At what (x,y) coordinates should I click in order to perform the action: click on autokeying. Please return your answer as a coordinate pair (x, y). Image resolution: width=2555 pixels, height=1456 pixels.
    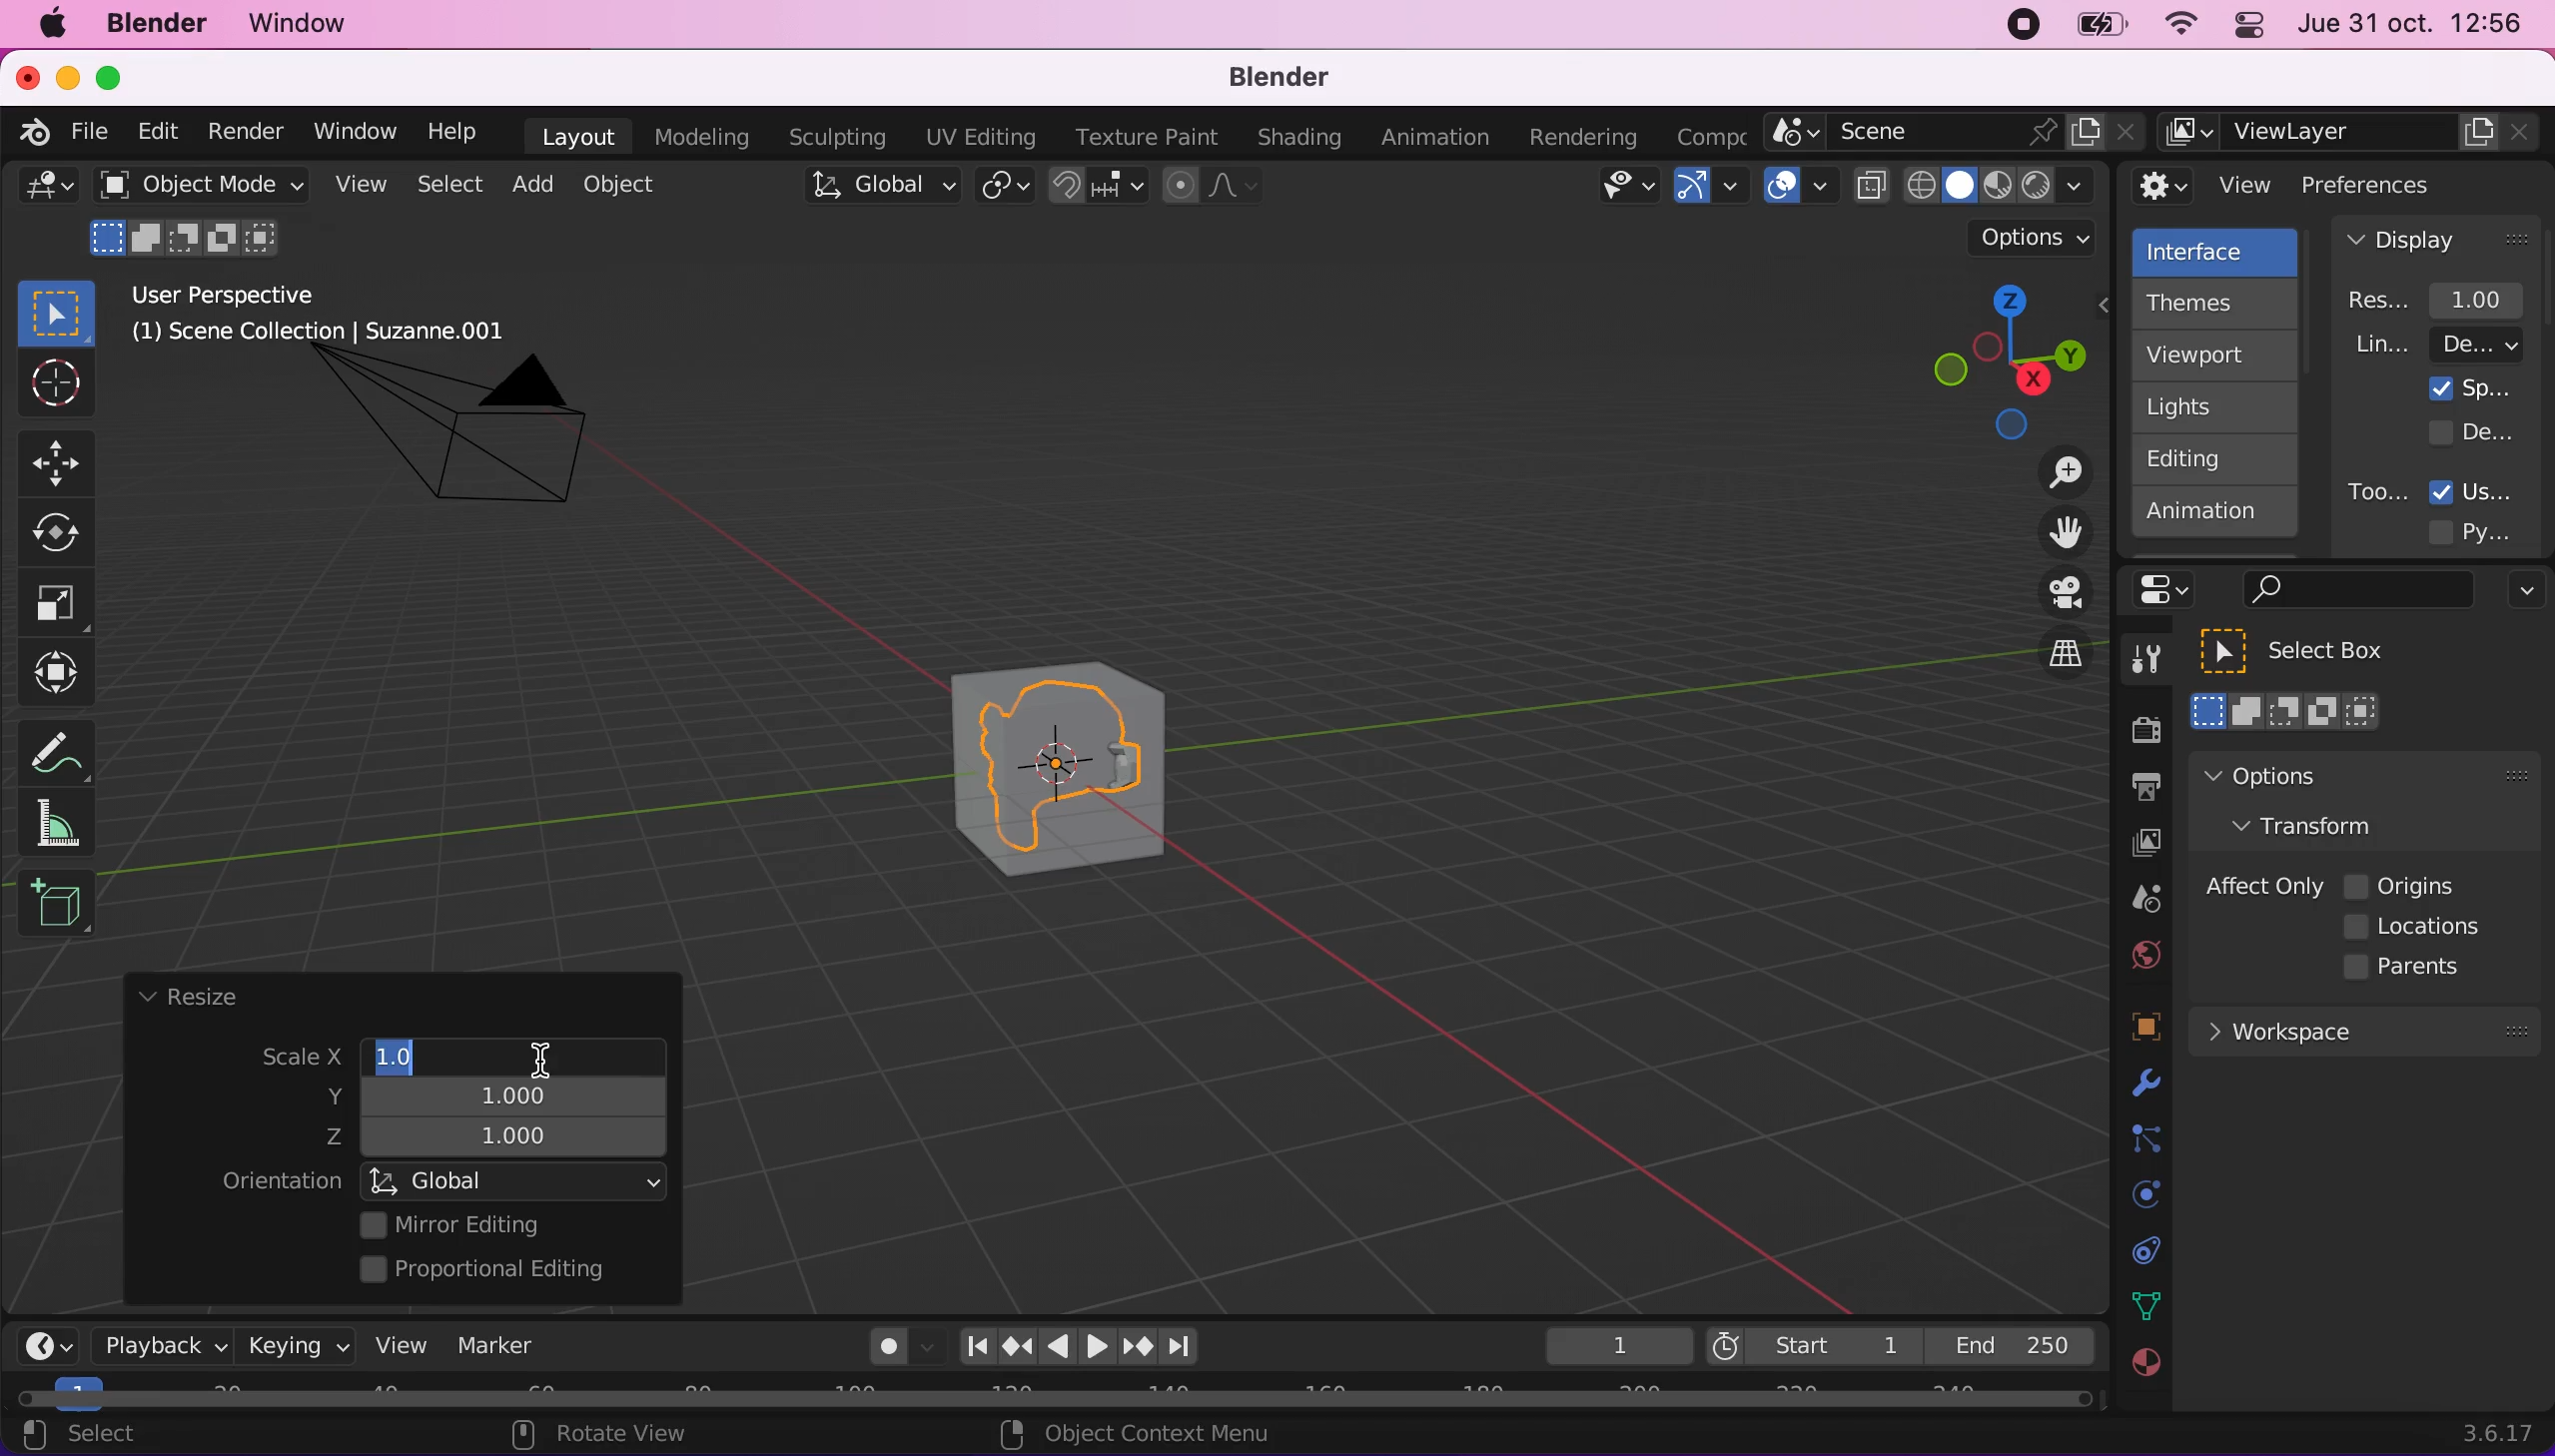
    Looking at the image, I should click on (889, 1352).